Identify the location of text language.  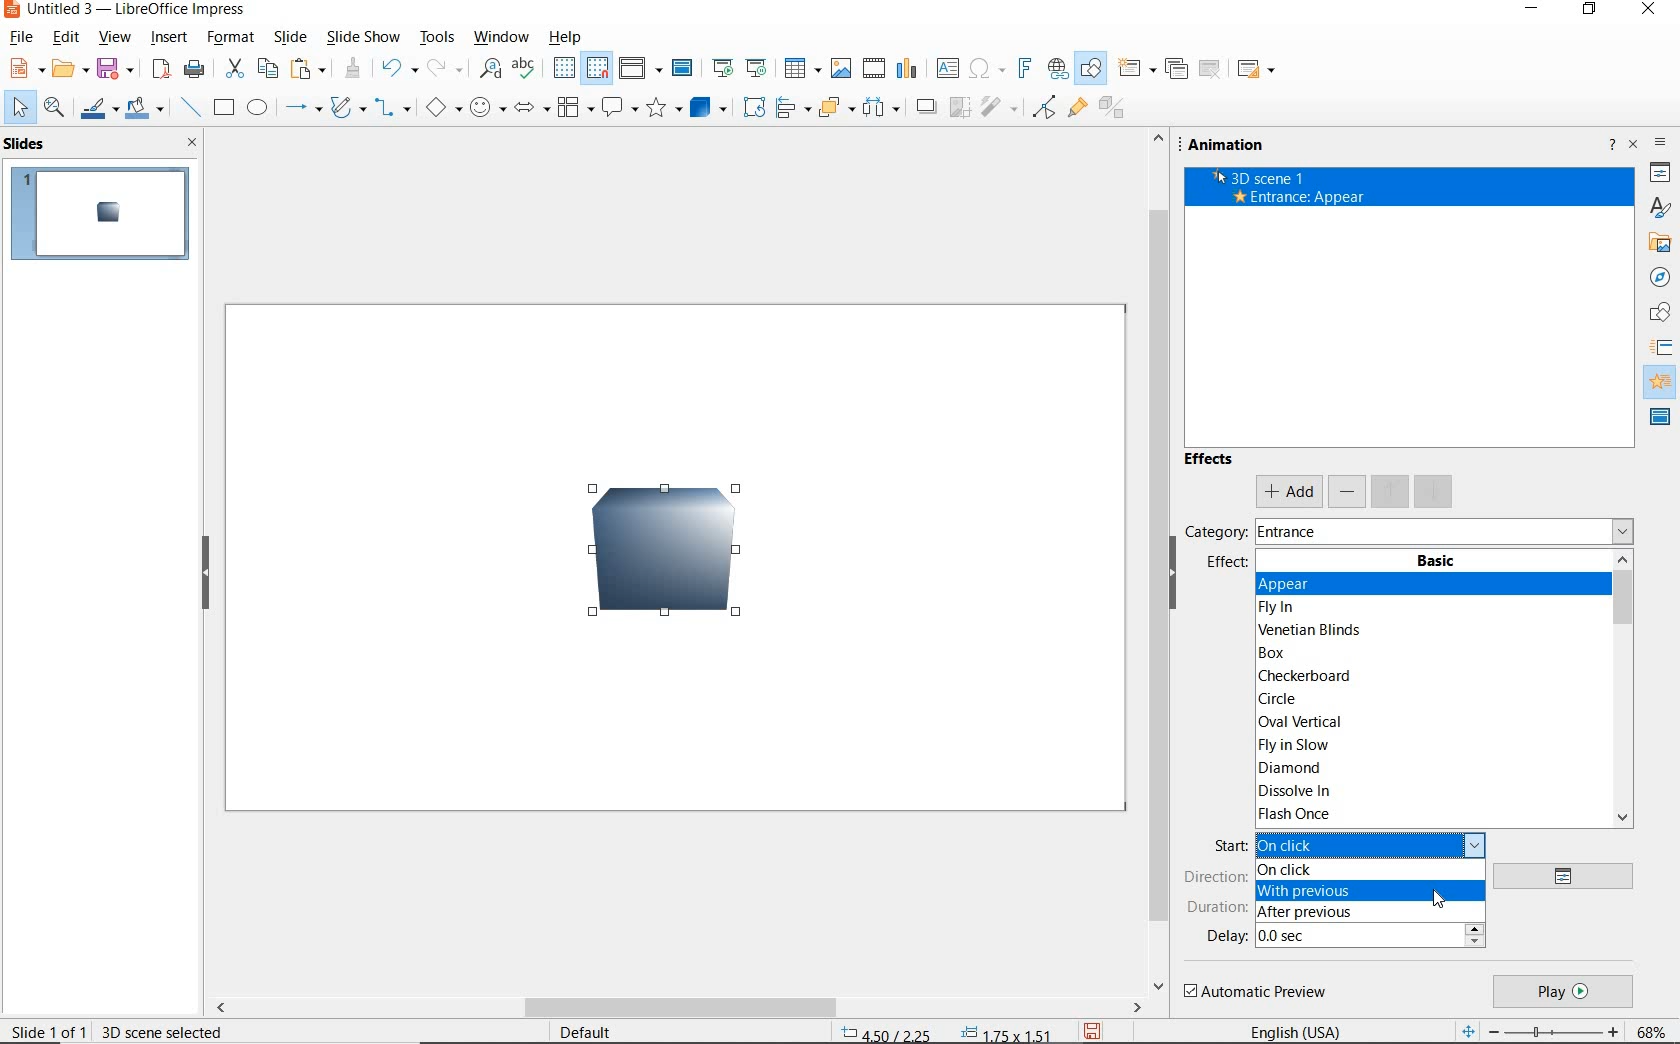
(1298, 1030).